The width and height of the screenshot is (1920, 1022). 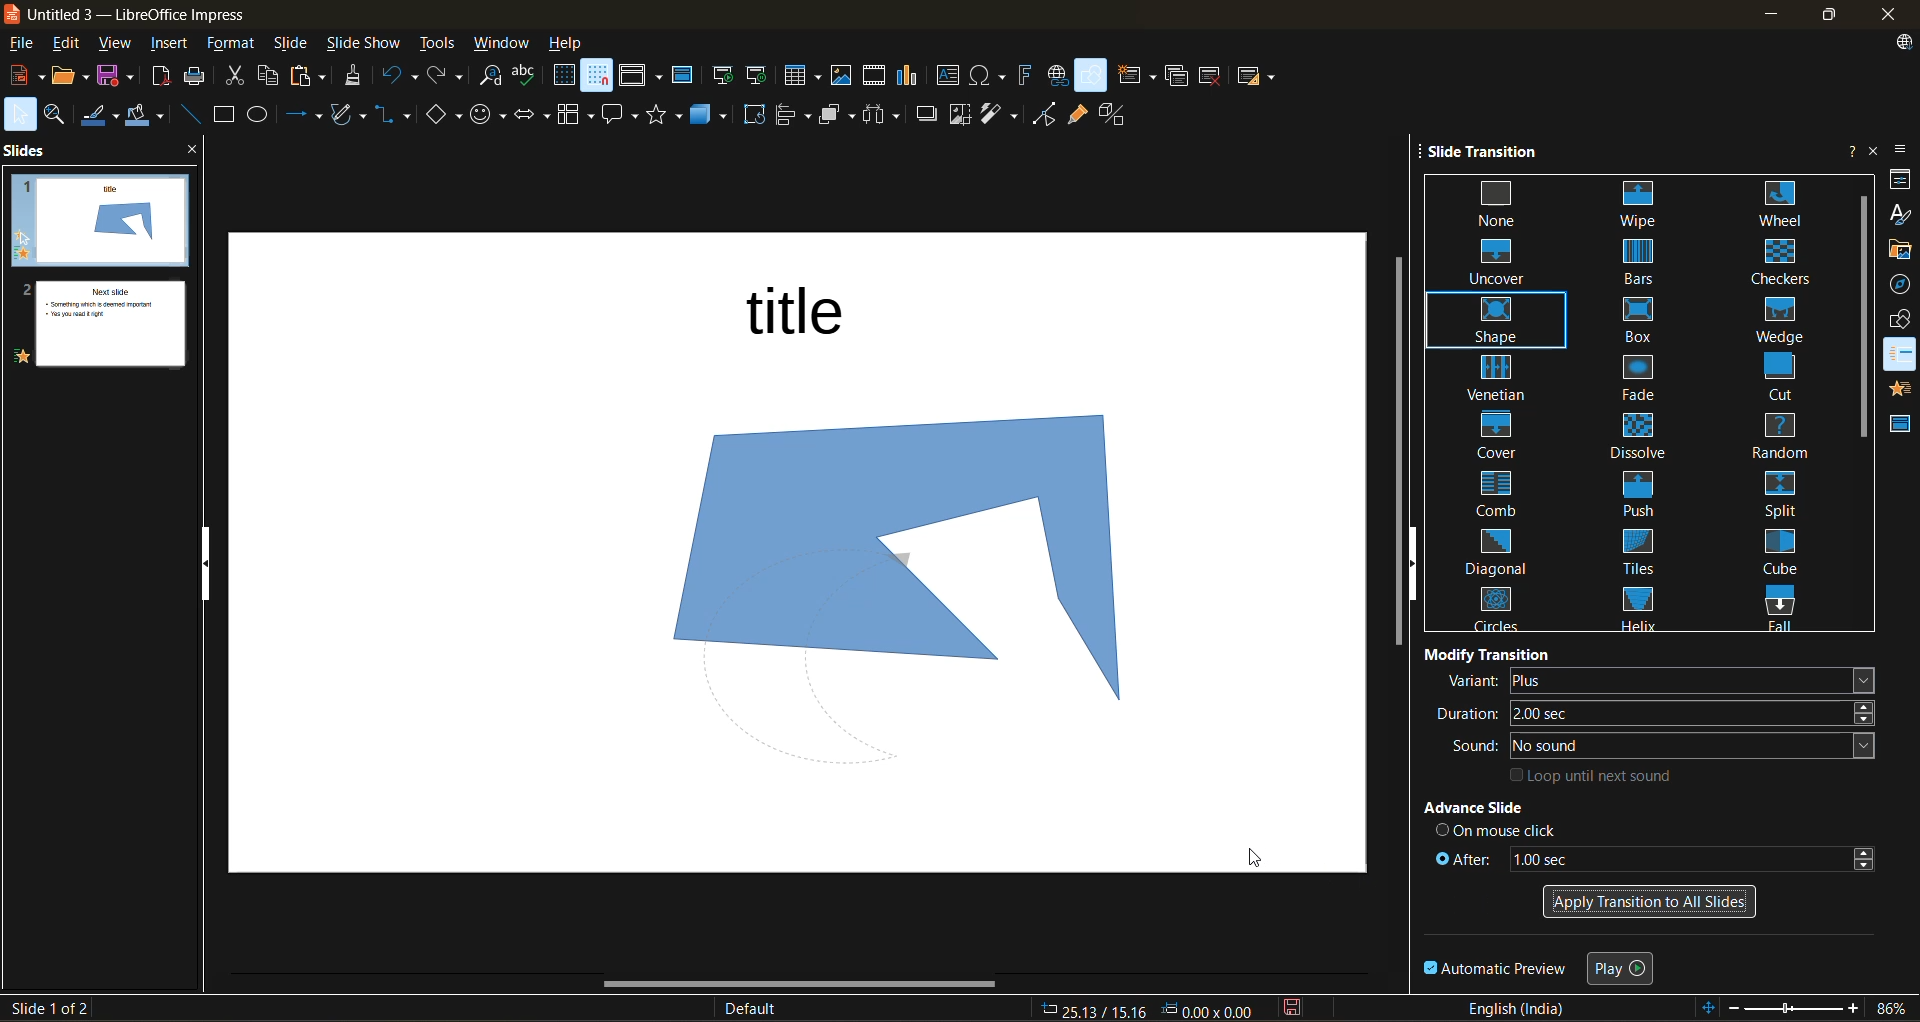 What do you see at coordinates (178, 45) in the screenshot?
I see `insert` at bounding box center [178, 45].